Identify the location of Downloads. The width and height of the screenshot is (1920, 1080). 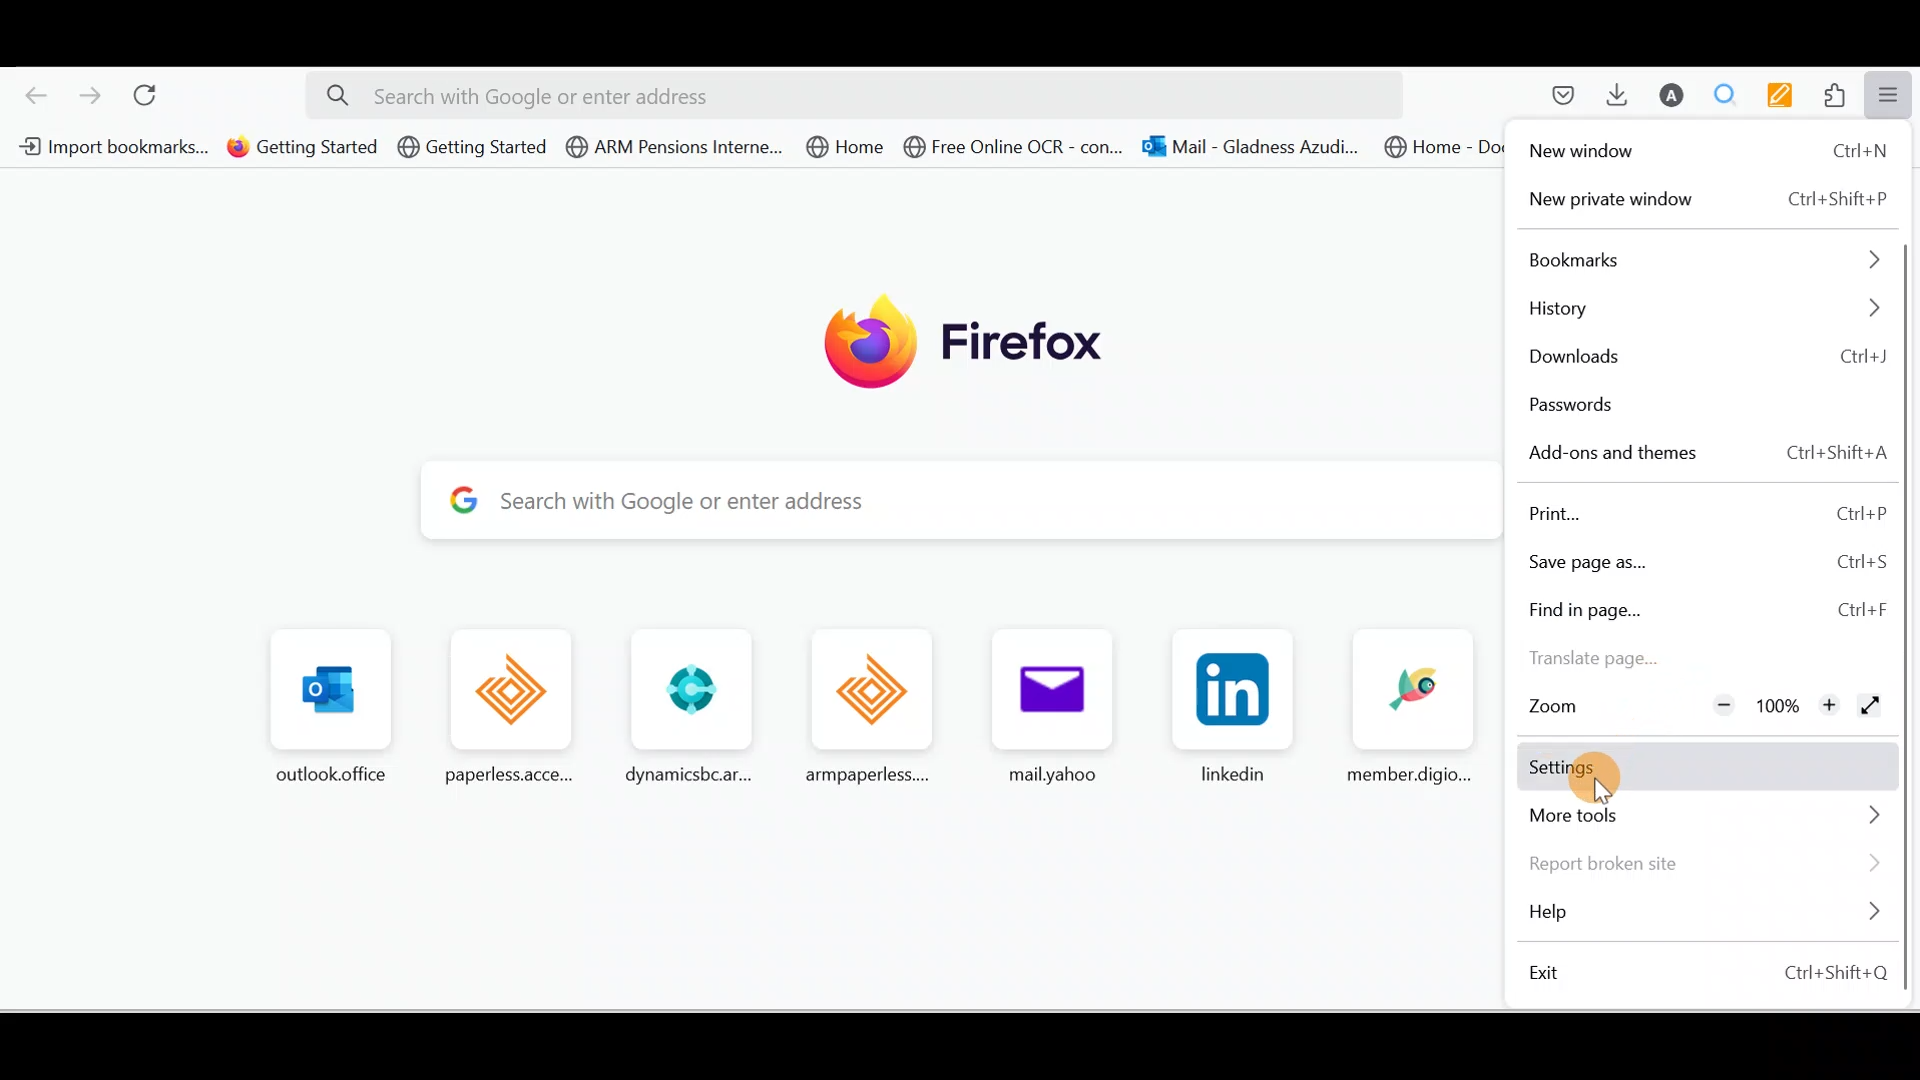
(1612, 94).